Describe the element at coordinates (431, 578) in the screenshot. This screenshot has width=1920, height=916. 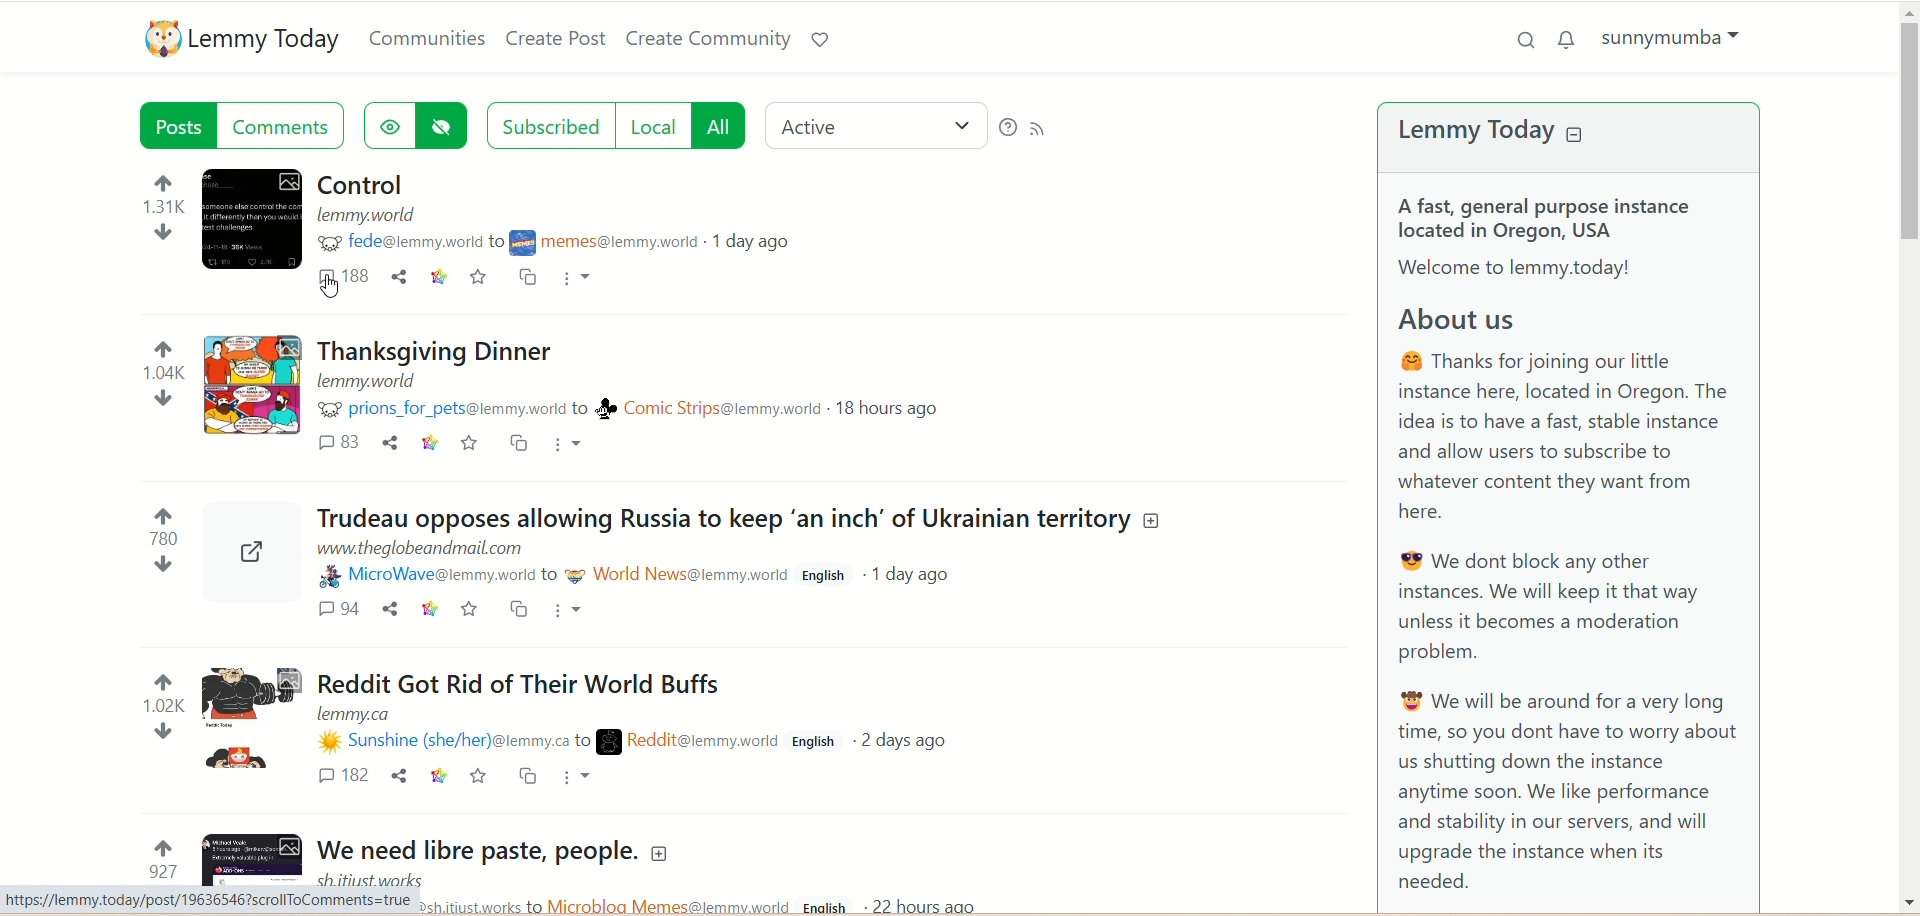
I see `username` at that location.